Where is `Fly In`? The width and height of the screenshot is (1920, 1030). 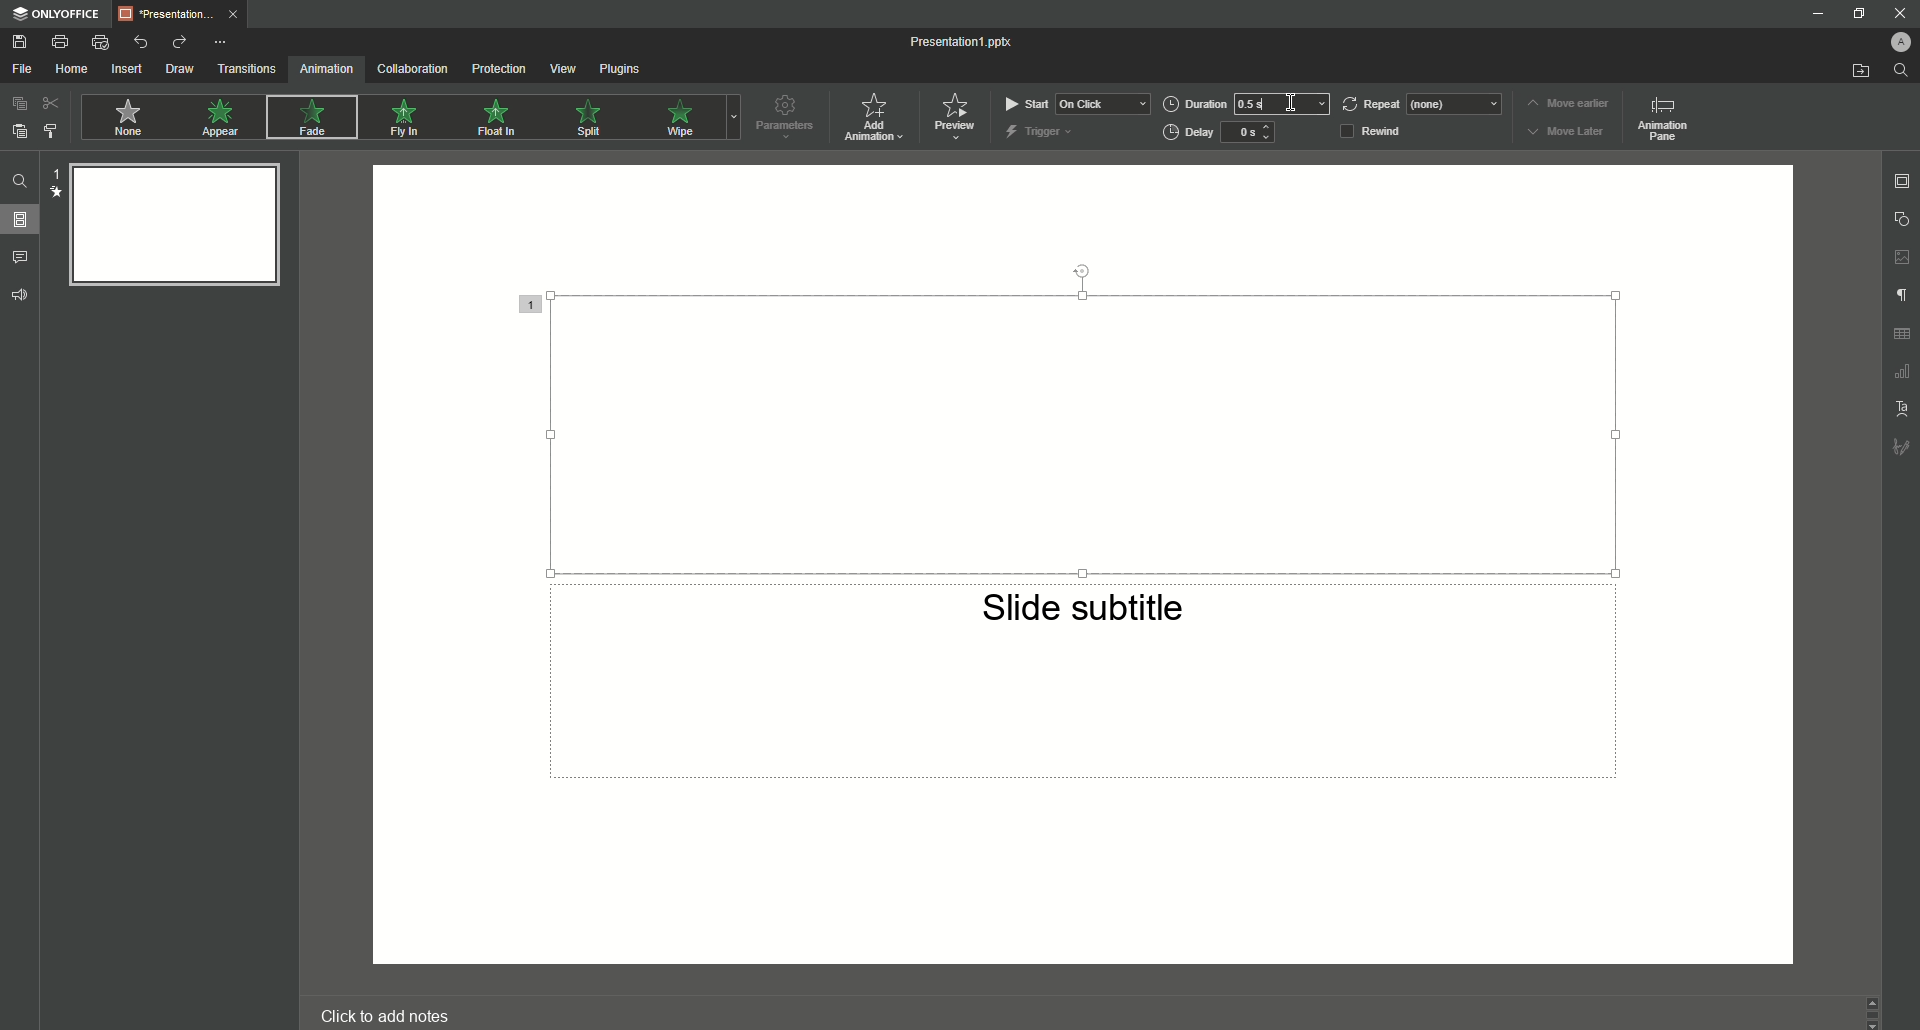
Fly In is located at coordinates (405, 117).